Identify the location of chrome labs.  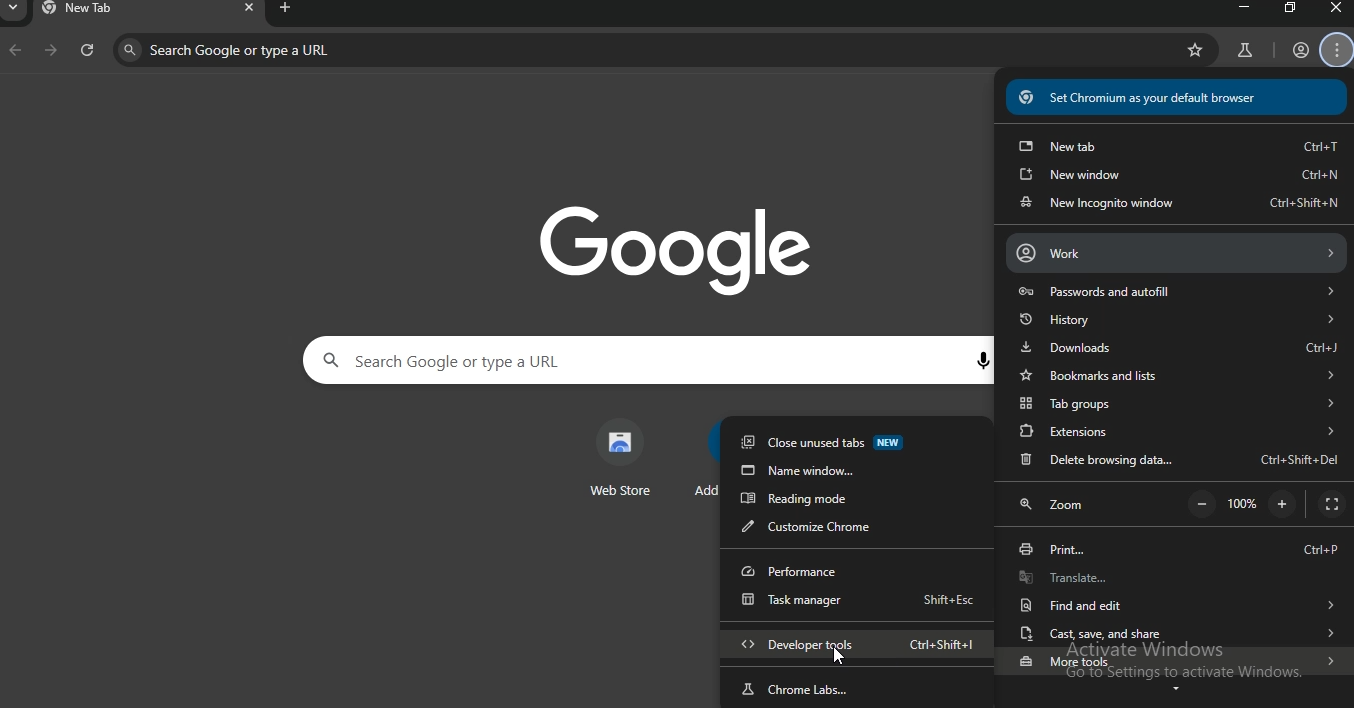
(858, 687).